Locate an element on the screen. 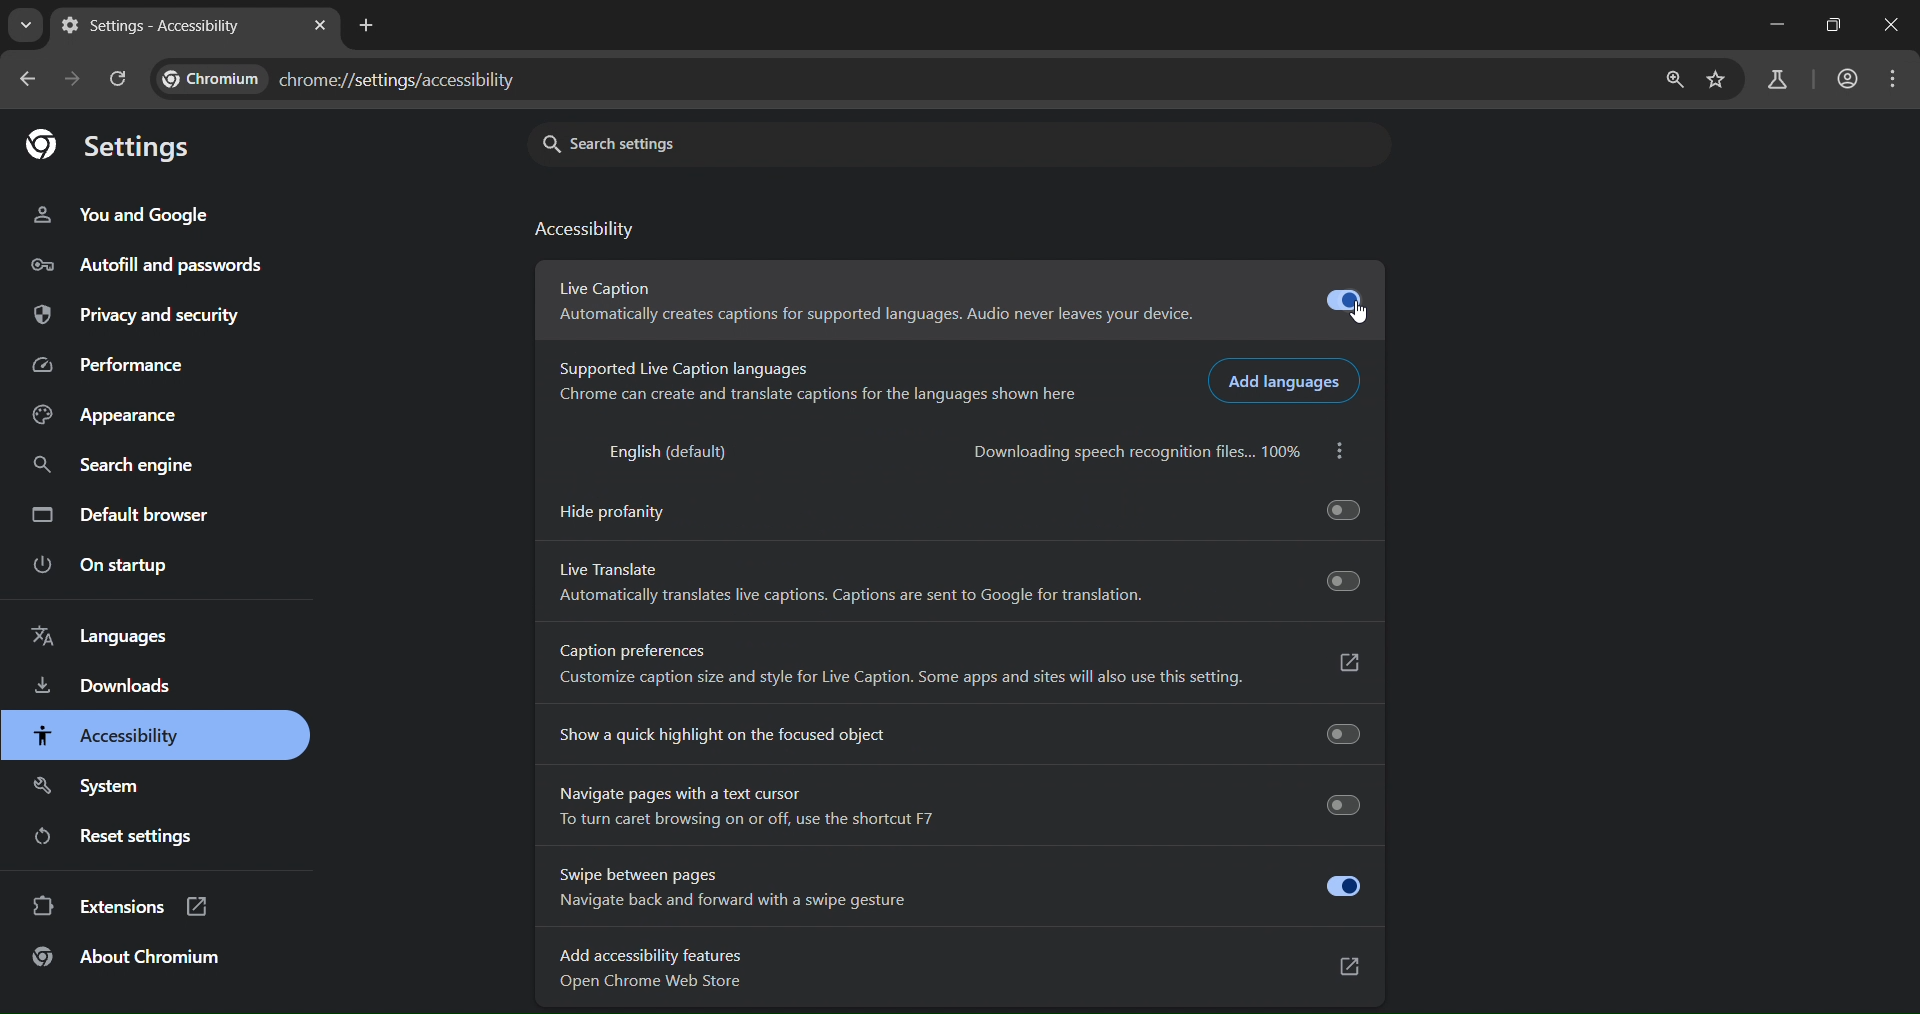 Image resolution: width=1920 pixels, height=1014 pixels. about chromium is located at coordinates (133, 960).